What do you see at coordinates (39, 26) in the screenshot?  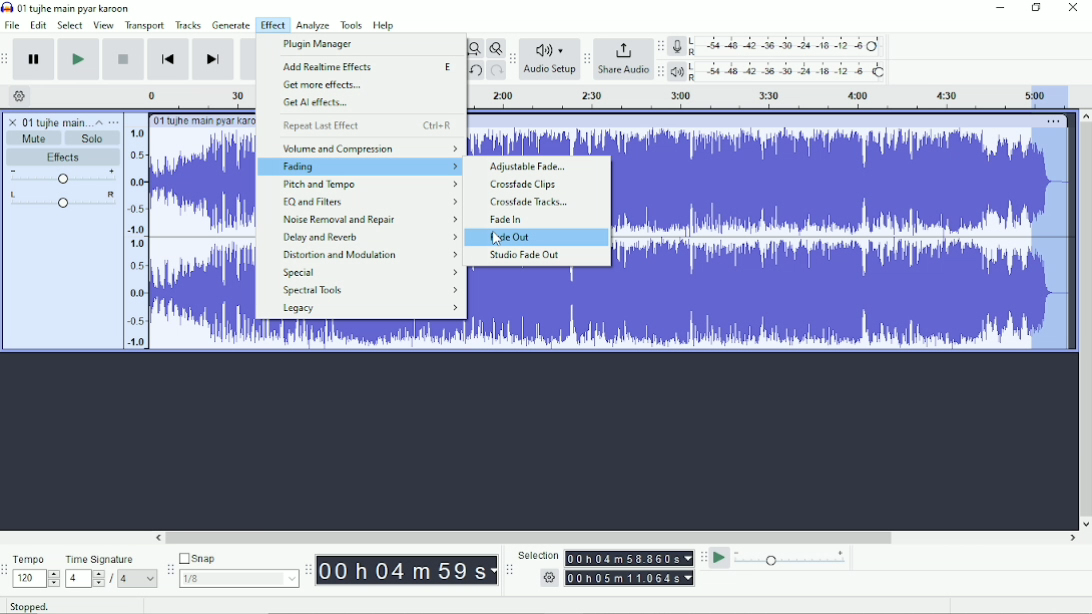 I see `Edit` at bounding box center [39, 26].